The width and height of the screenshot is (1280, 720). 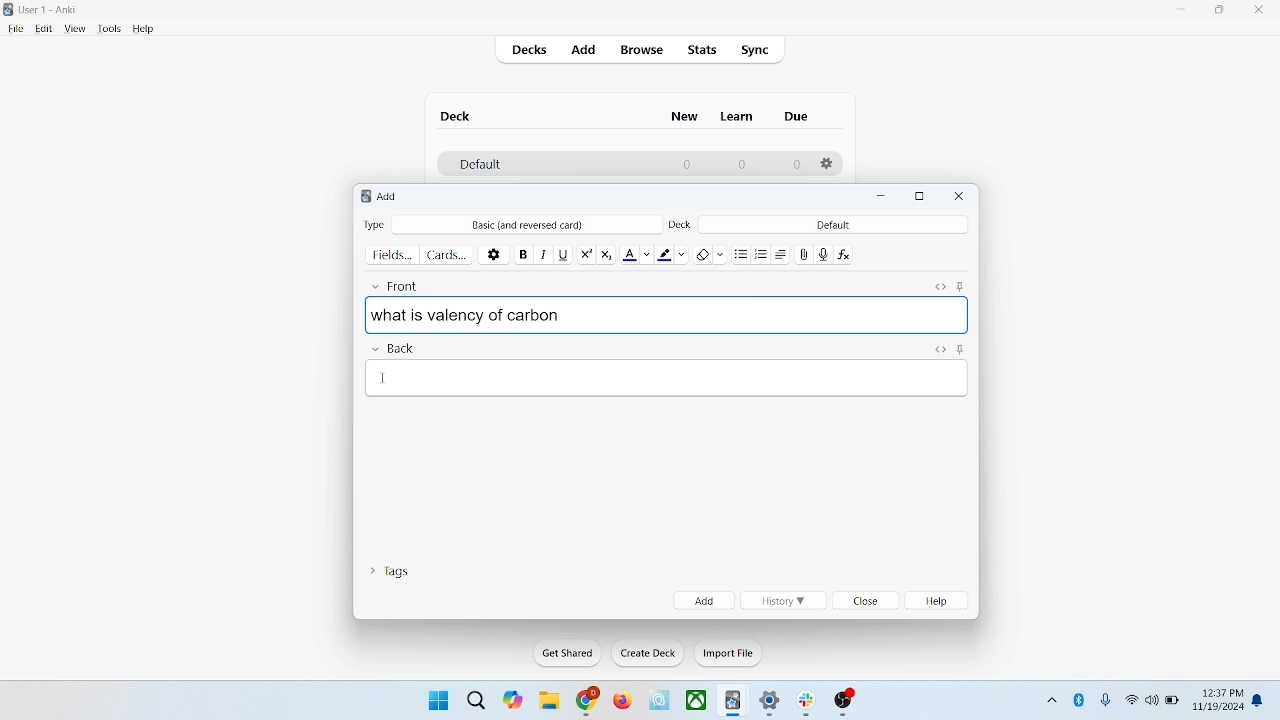 What do you see at coordinates (537, 225) in the screenshot?
I see `Basic (and reversed card)` at bounding box center [537, 225].